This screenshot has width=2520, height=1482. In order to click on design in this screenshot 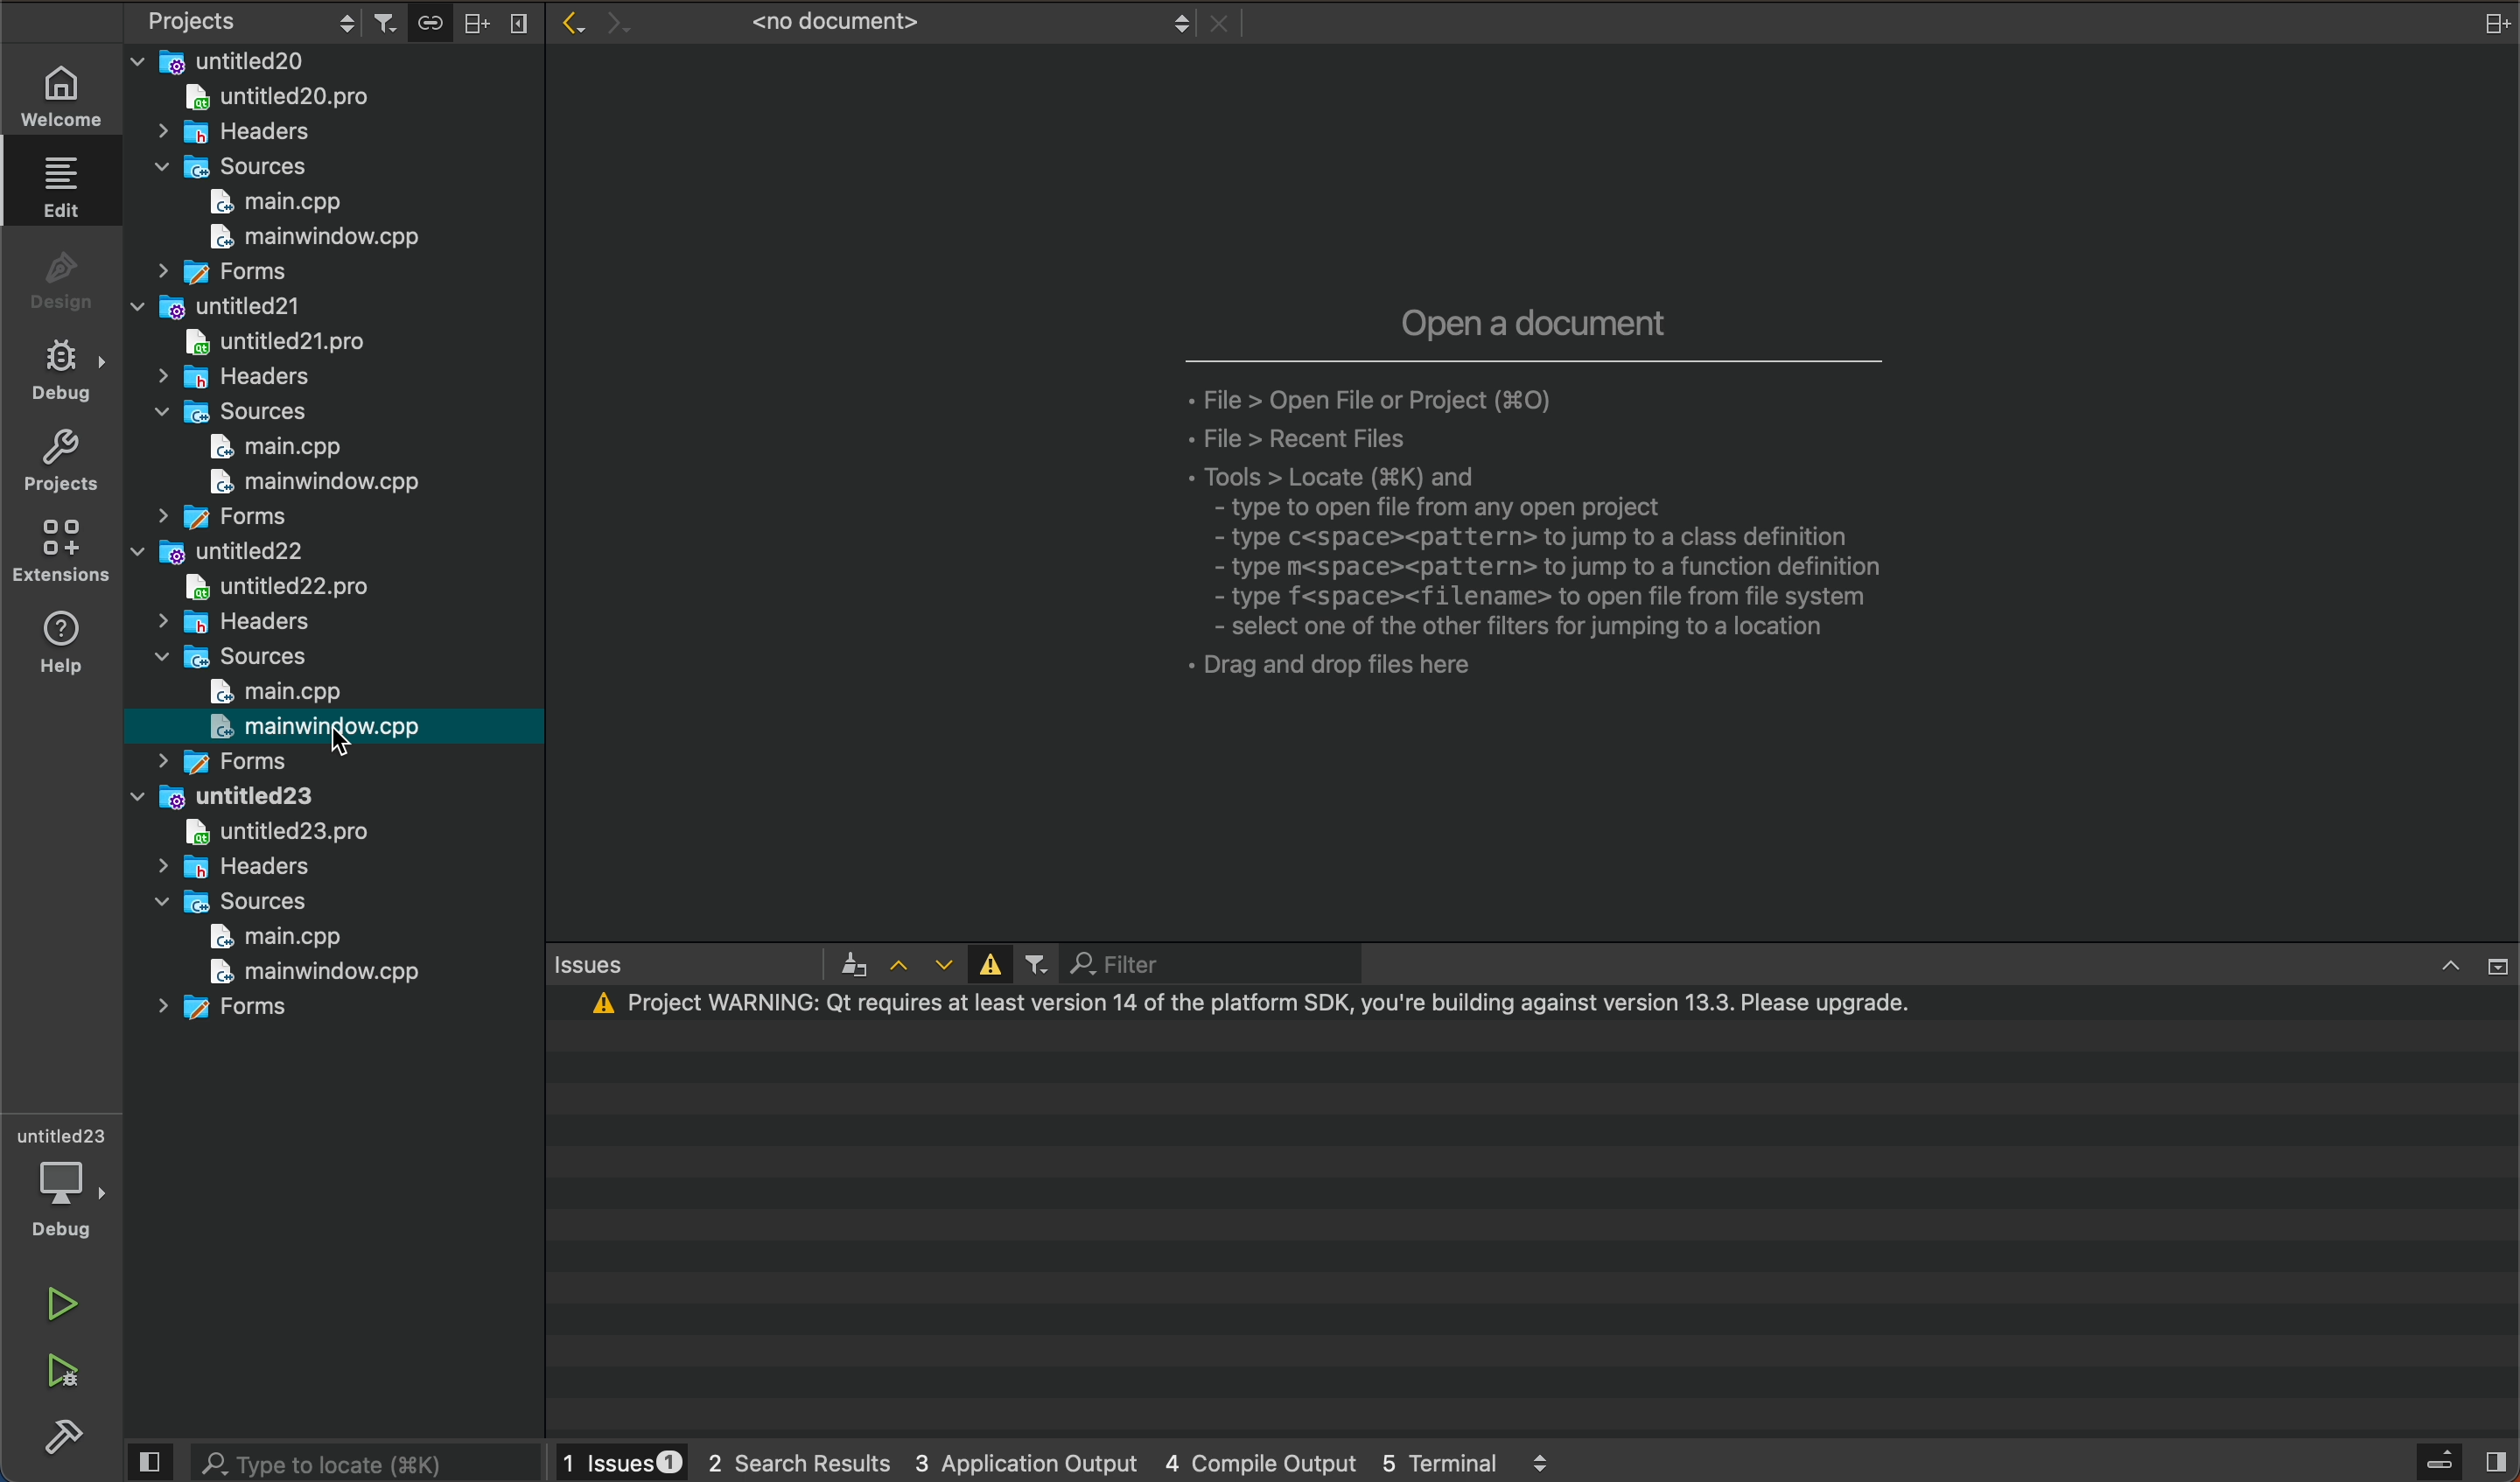, I will do `click(62, 281)`.